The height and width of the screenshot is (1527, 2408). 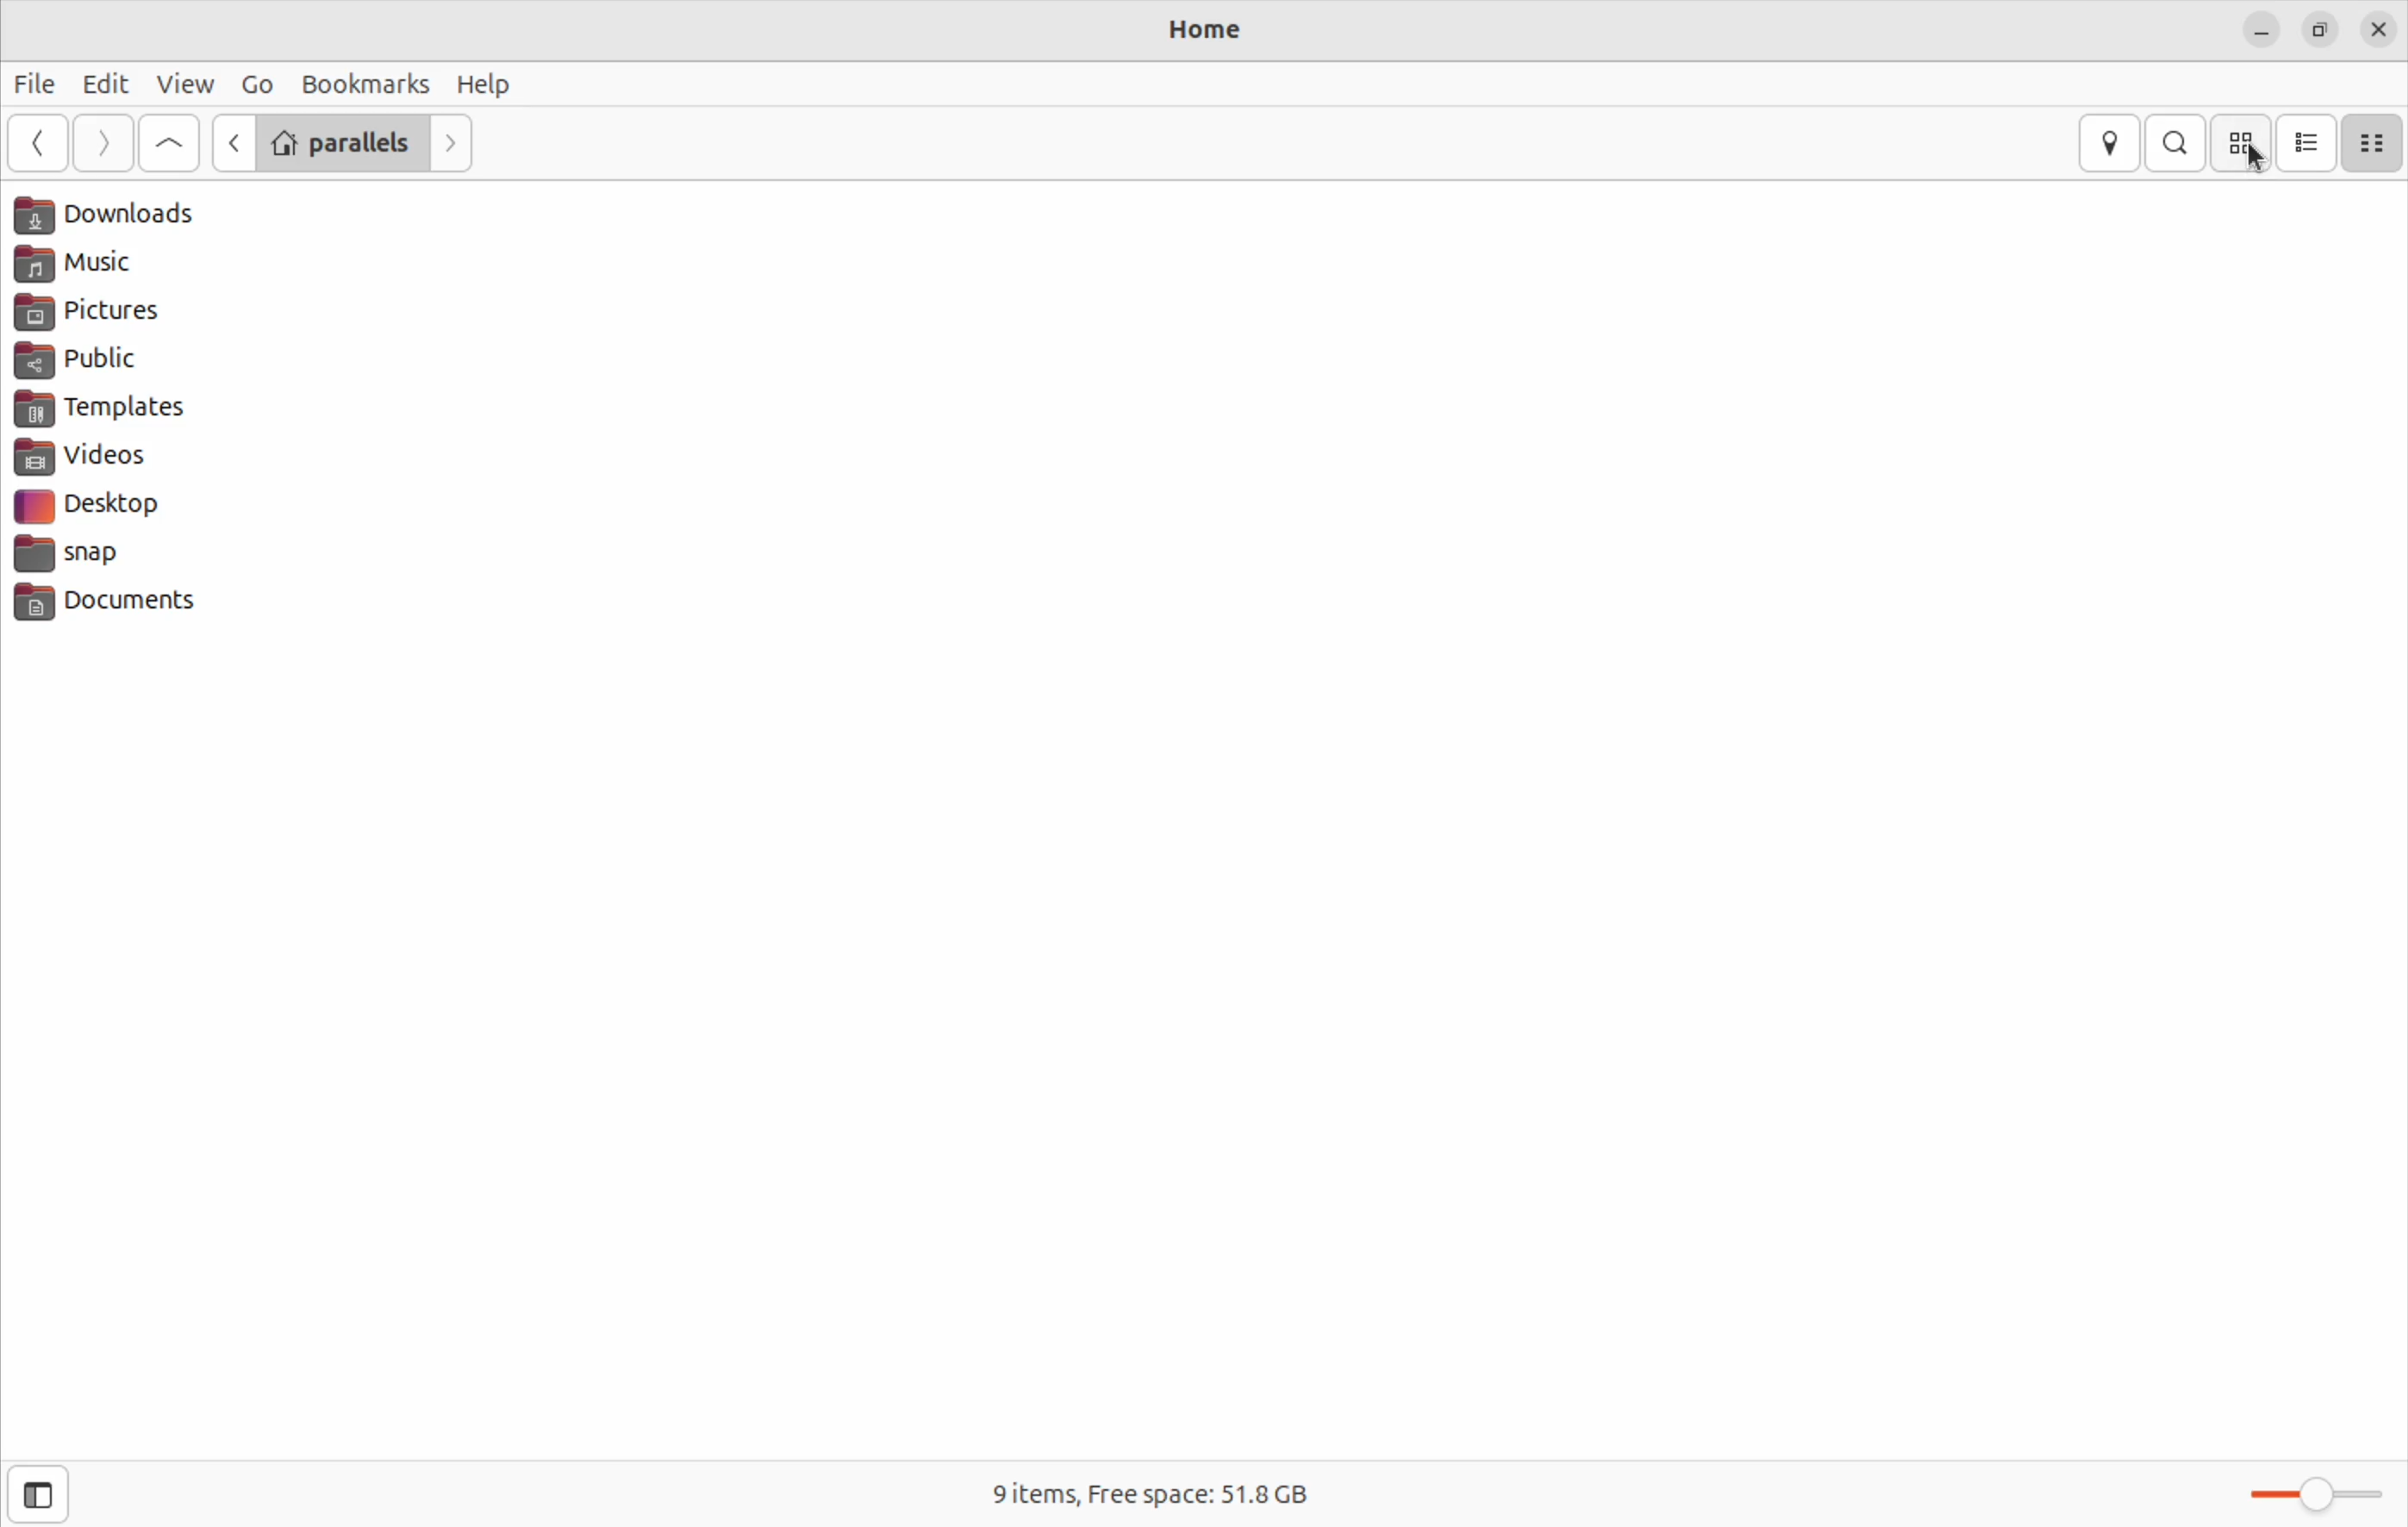 I want to click on desktop, so click(x=101, y=506).